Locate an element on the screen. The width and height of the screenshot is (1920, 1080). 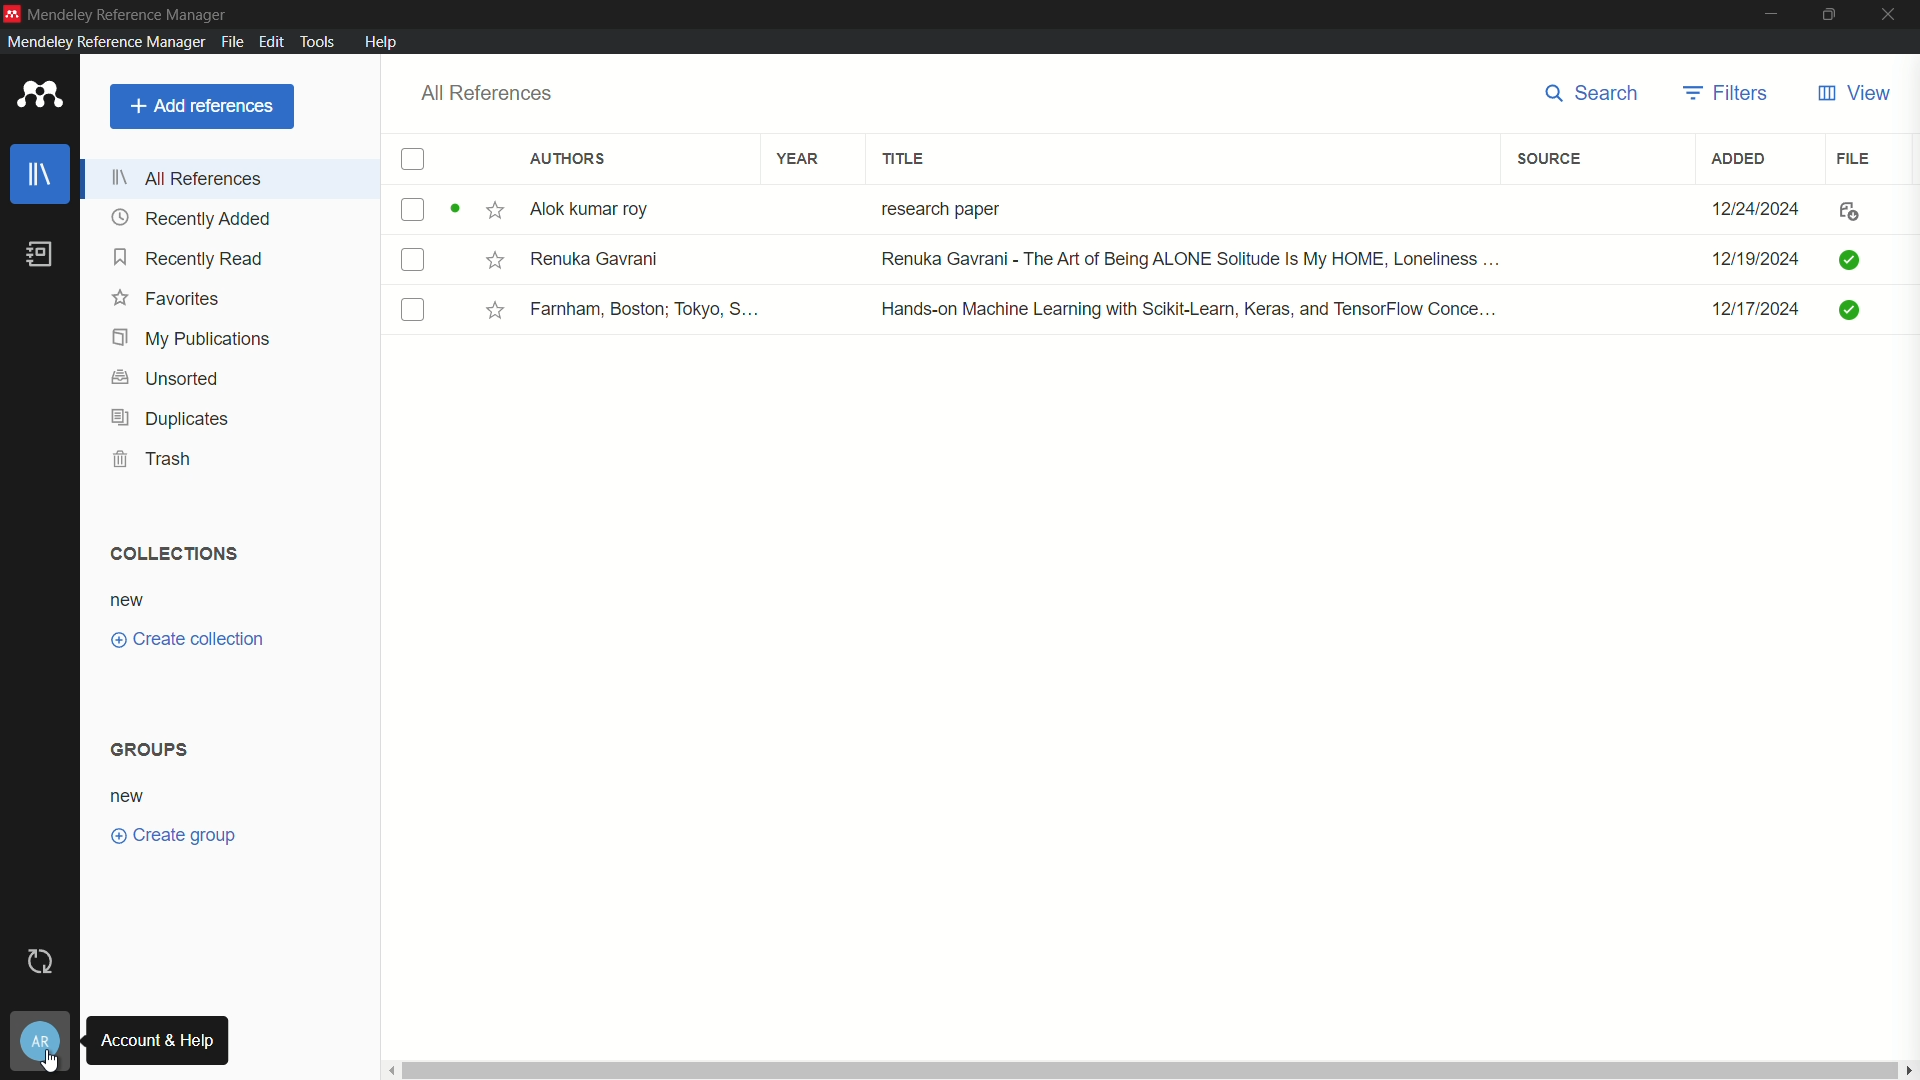
year is located at coordinates (802, 159).